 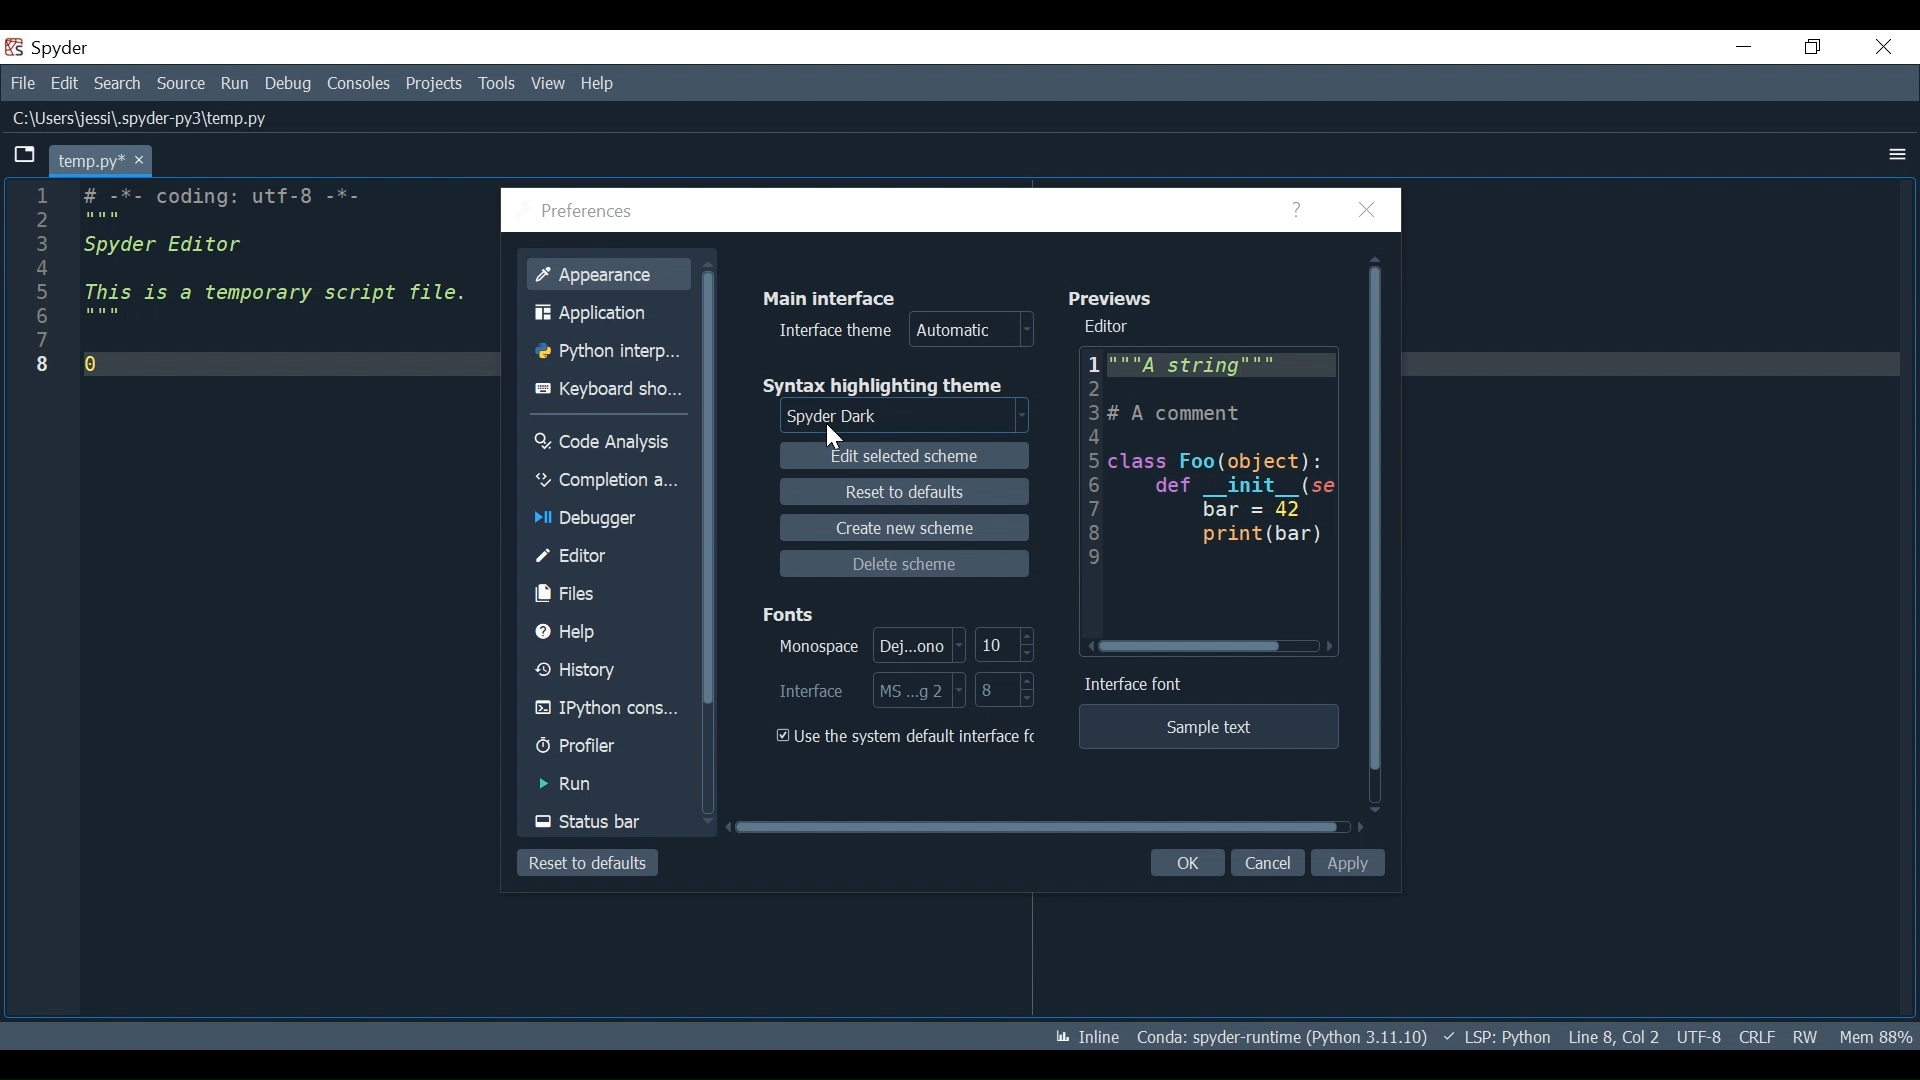 What do you see at coordinates (1813, 47) in the screenshot?
I see `Restore` at bounding box center [1813, 47].